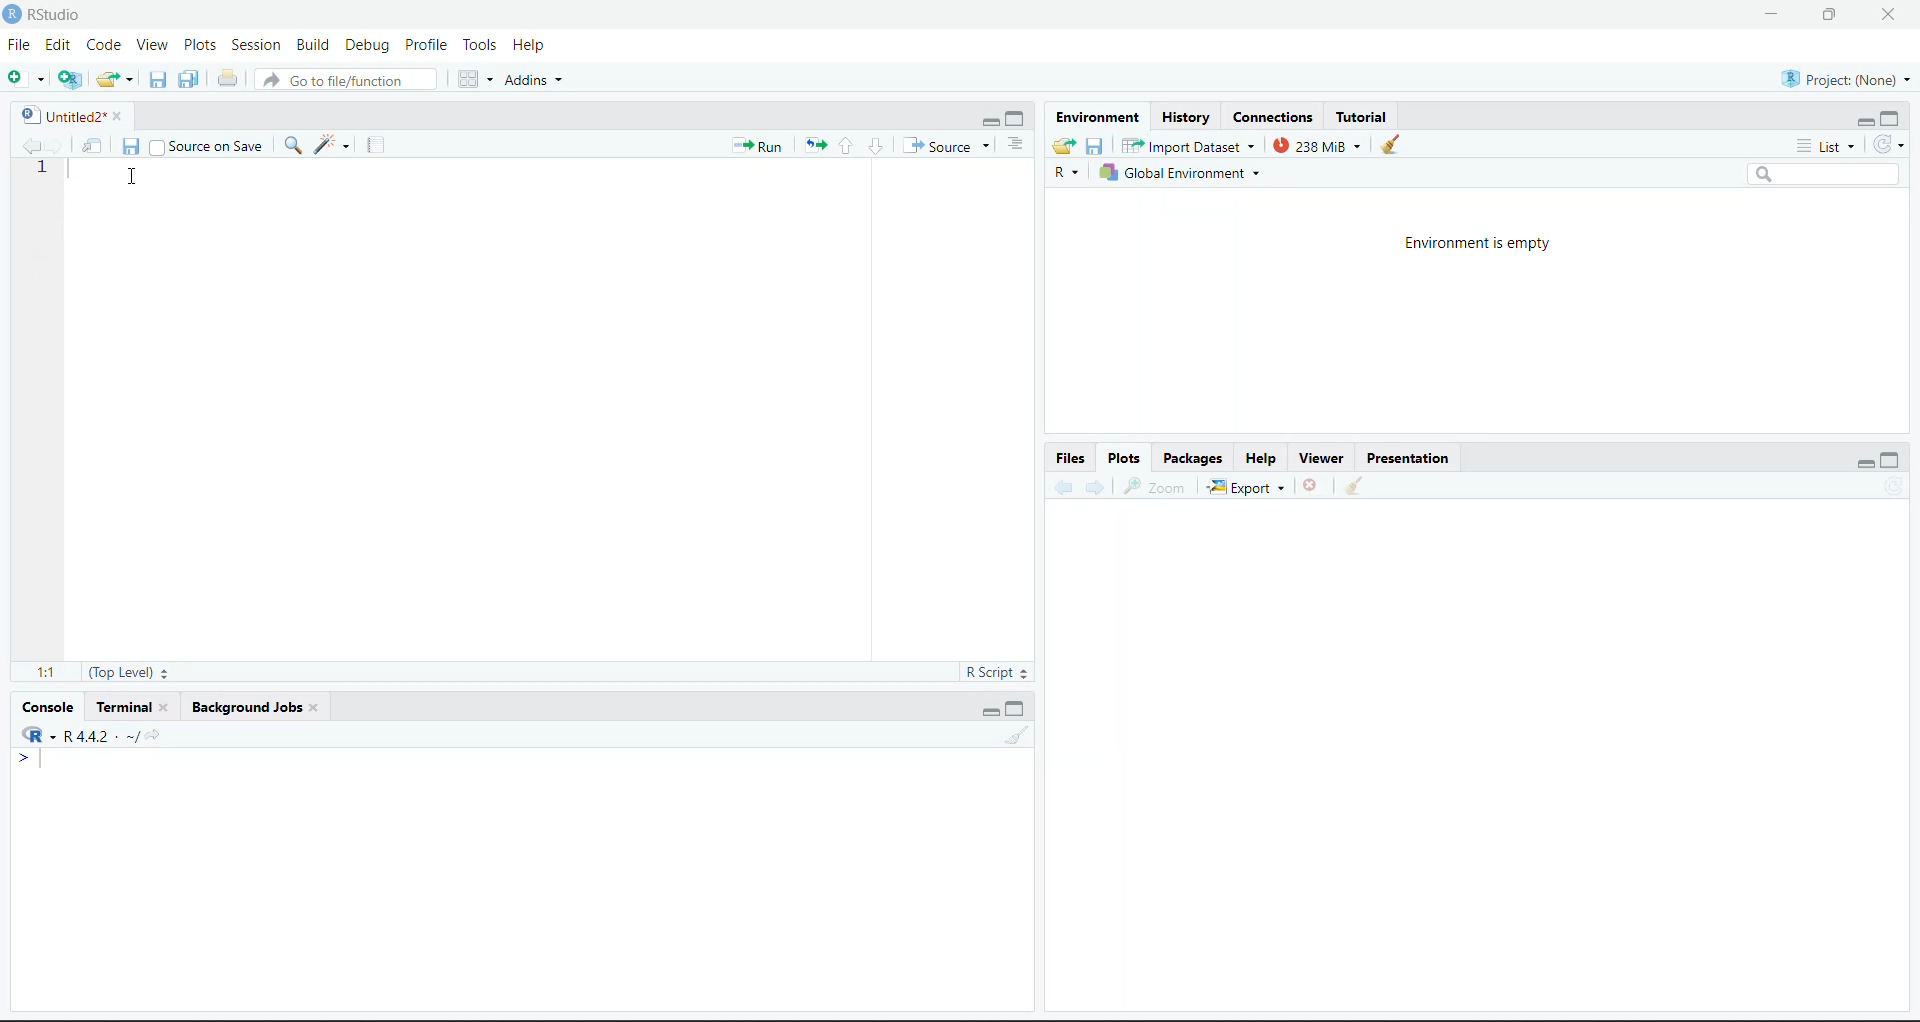 Image resolution: width=1920 pixels, height=1022 pixels. I want to click on Terminal, so click(123, 707).